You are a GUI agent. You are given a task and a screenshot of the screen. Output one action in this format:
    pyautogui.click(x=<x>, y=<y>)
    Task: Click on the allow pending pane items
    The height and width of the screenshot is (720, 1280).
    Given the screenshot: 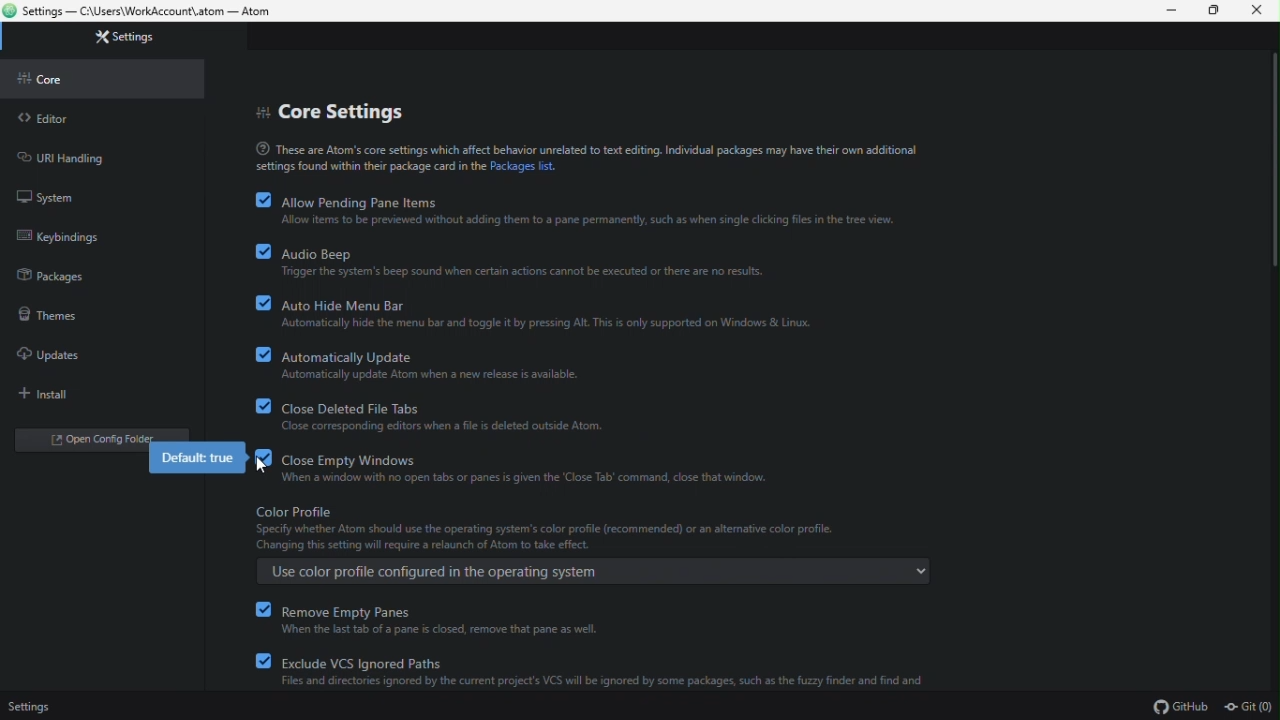 What is the action you would take?
    pyautogui.click(x=601, y=209)
    